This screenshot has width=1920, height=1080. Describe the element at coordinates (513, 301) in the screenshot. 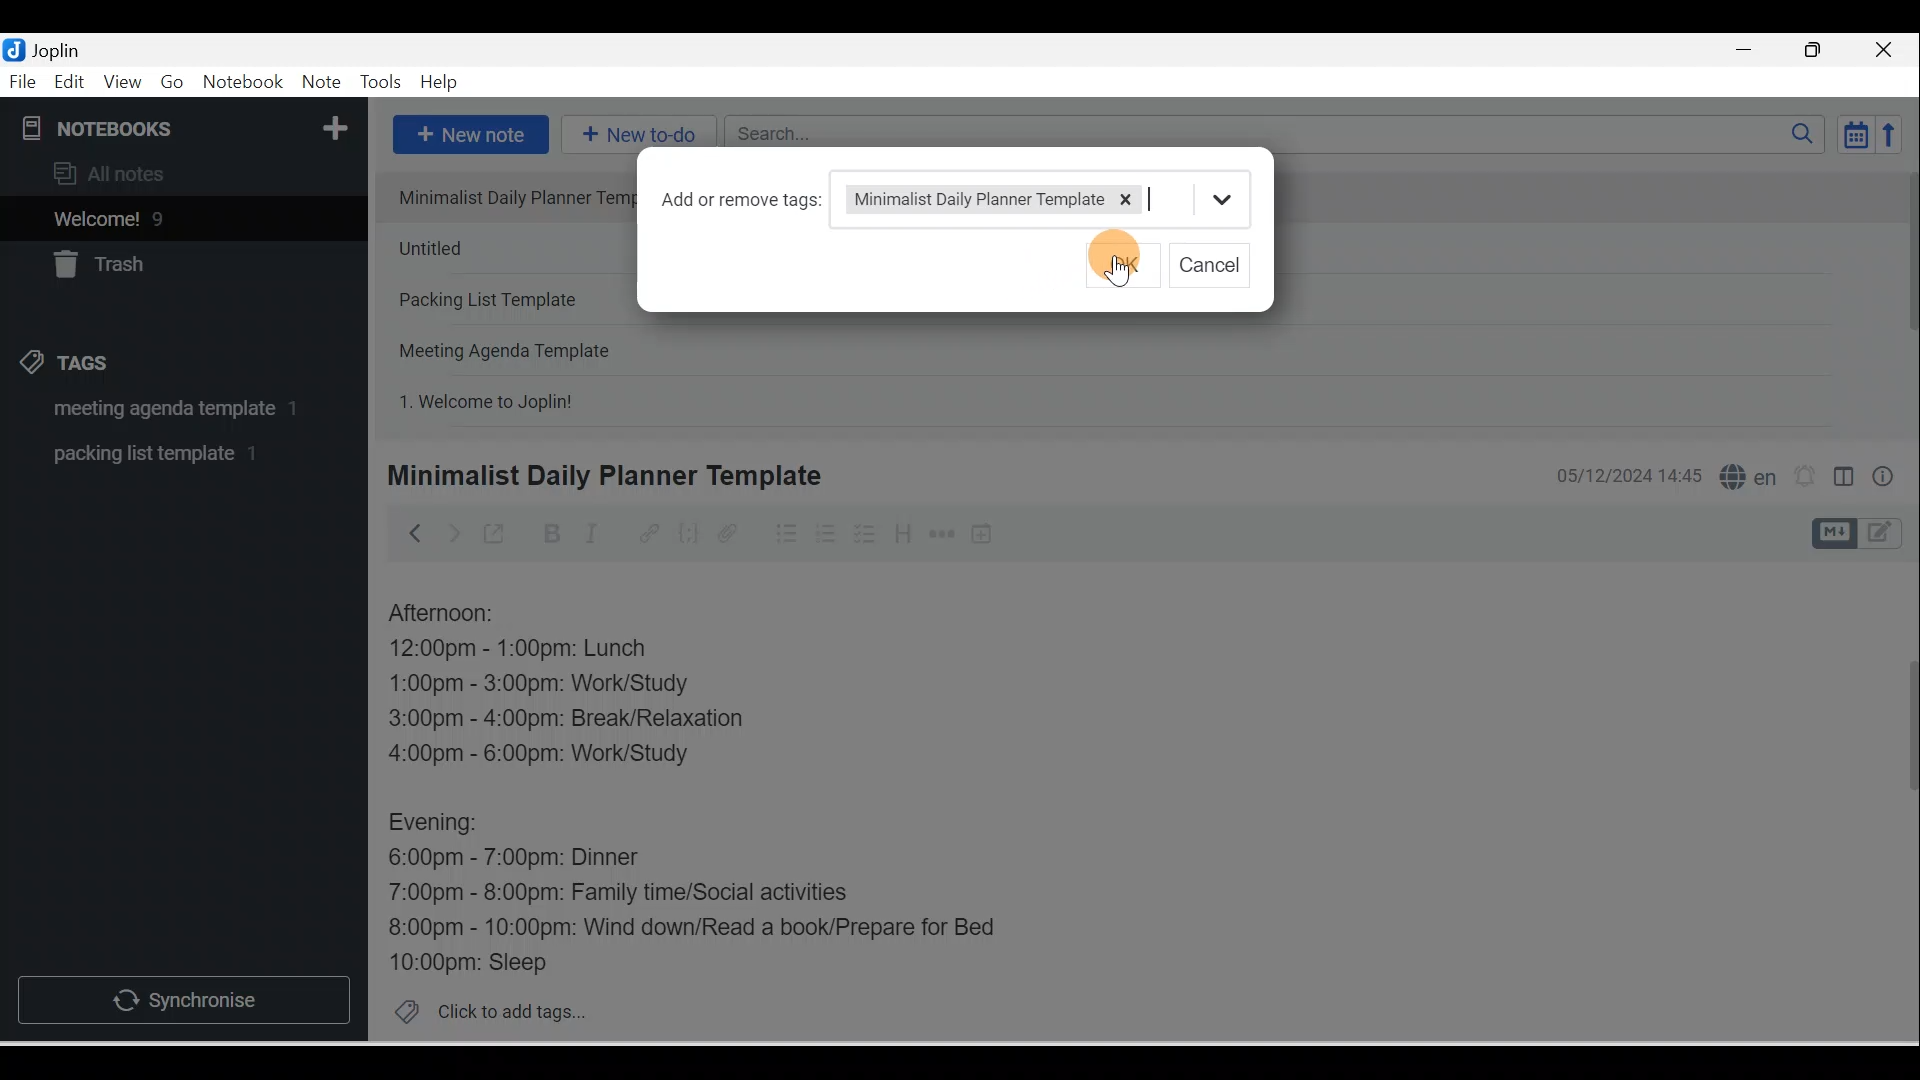

I see `Note 3` at that location.